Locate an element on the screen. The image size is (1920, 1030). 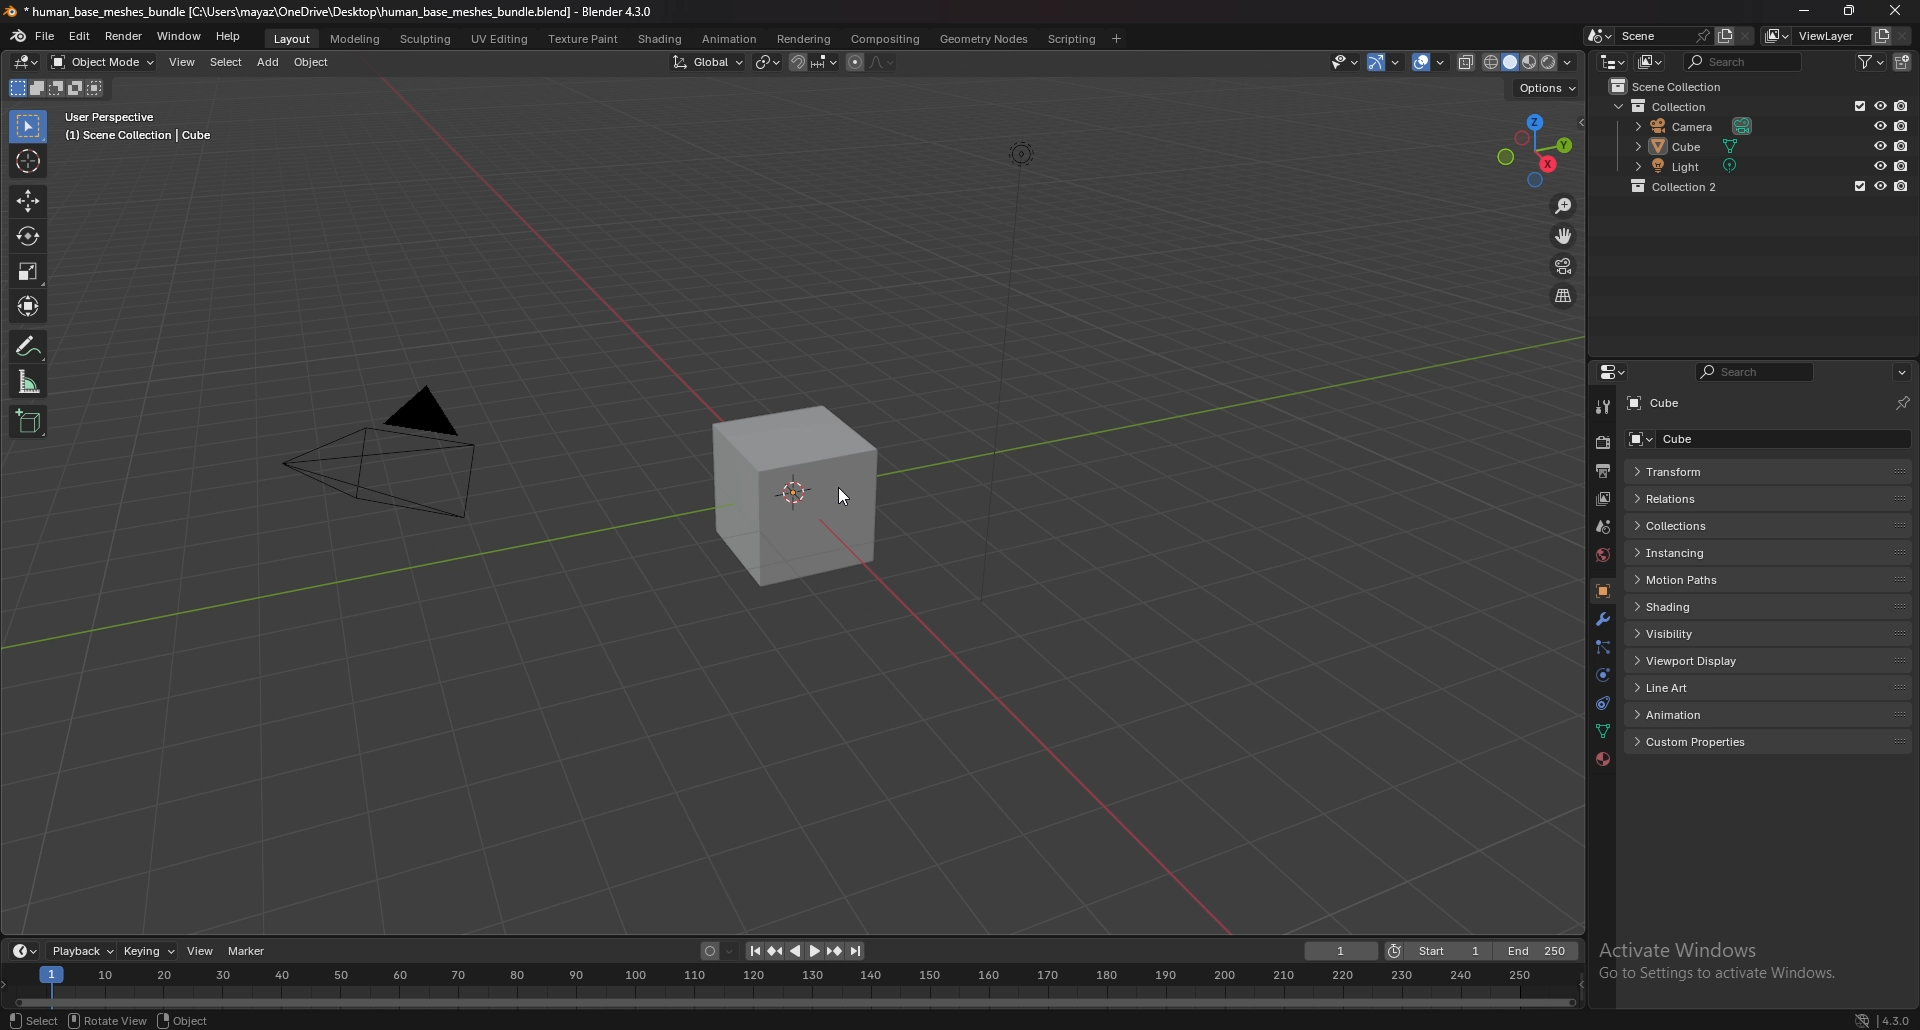
visibility is located at coordinates (1691, 634).